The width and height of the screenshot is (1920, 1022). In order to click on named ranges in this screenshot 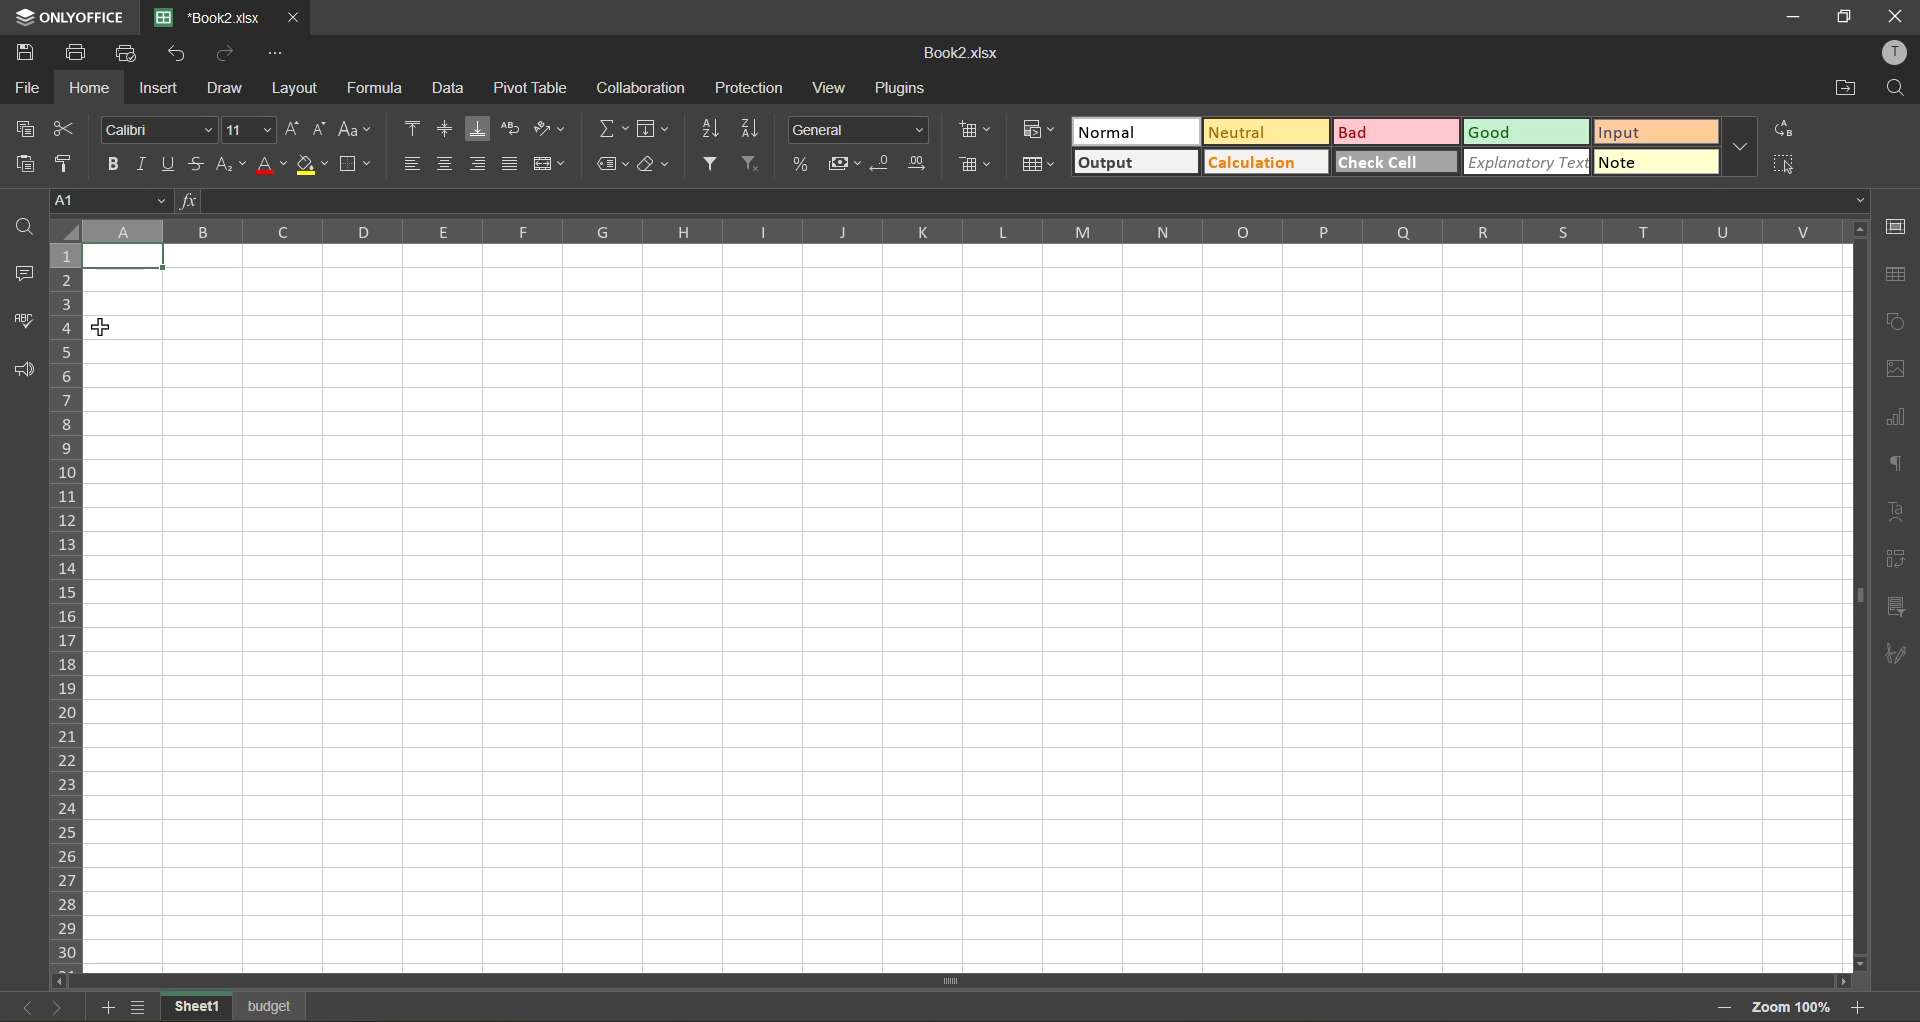, I will do `click(612, 163)`.